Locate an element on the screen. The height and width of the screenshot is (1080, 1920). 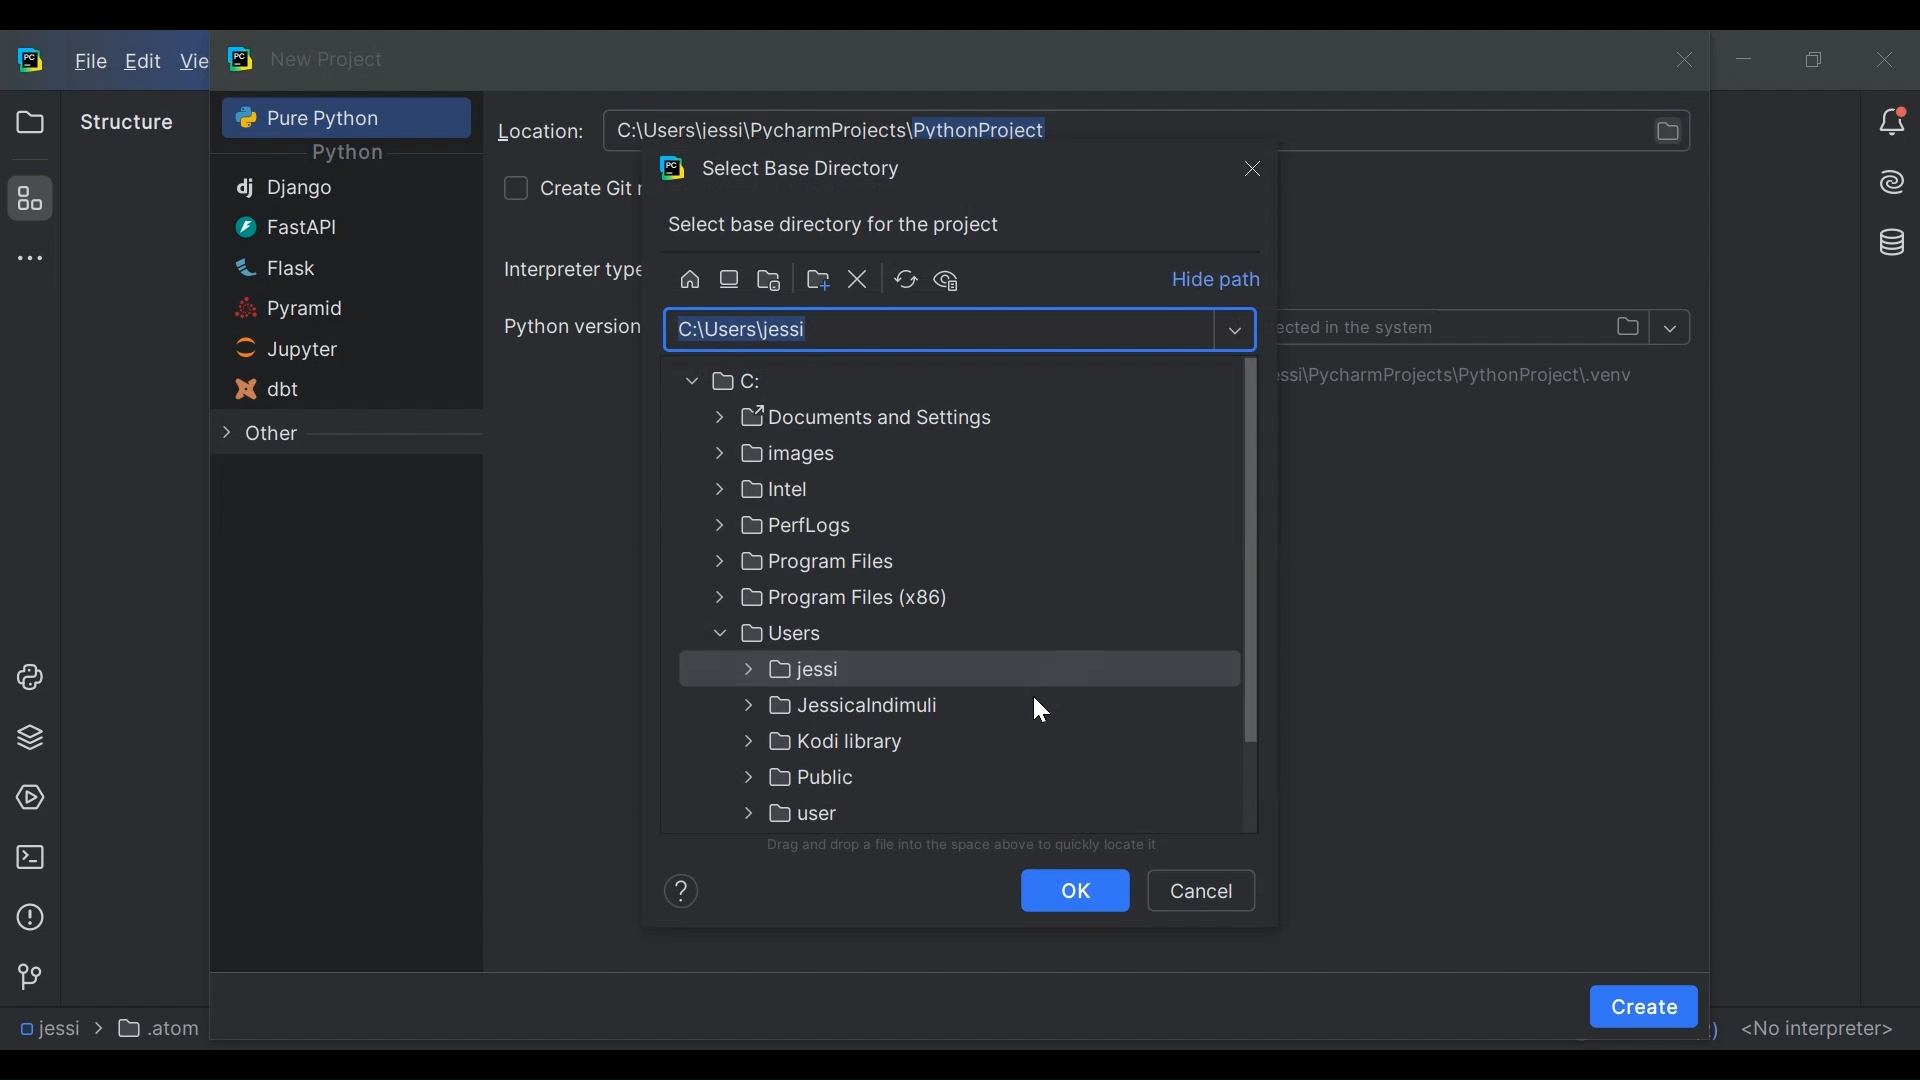
submenu Folder Path is located at coordinates (881, 744).